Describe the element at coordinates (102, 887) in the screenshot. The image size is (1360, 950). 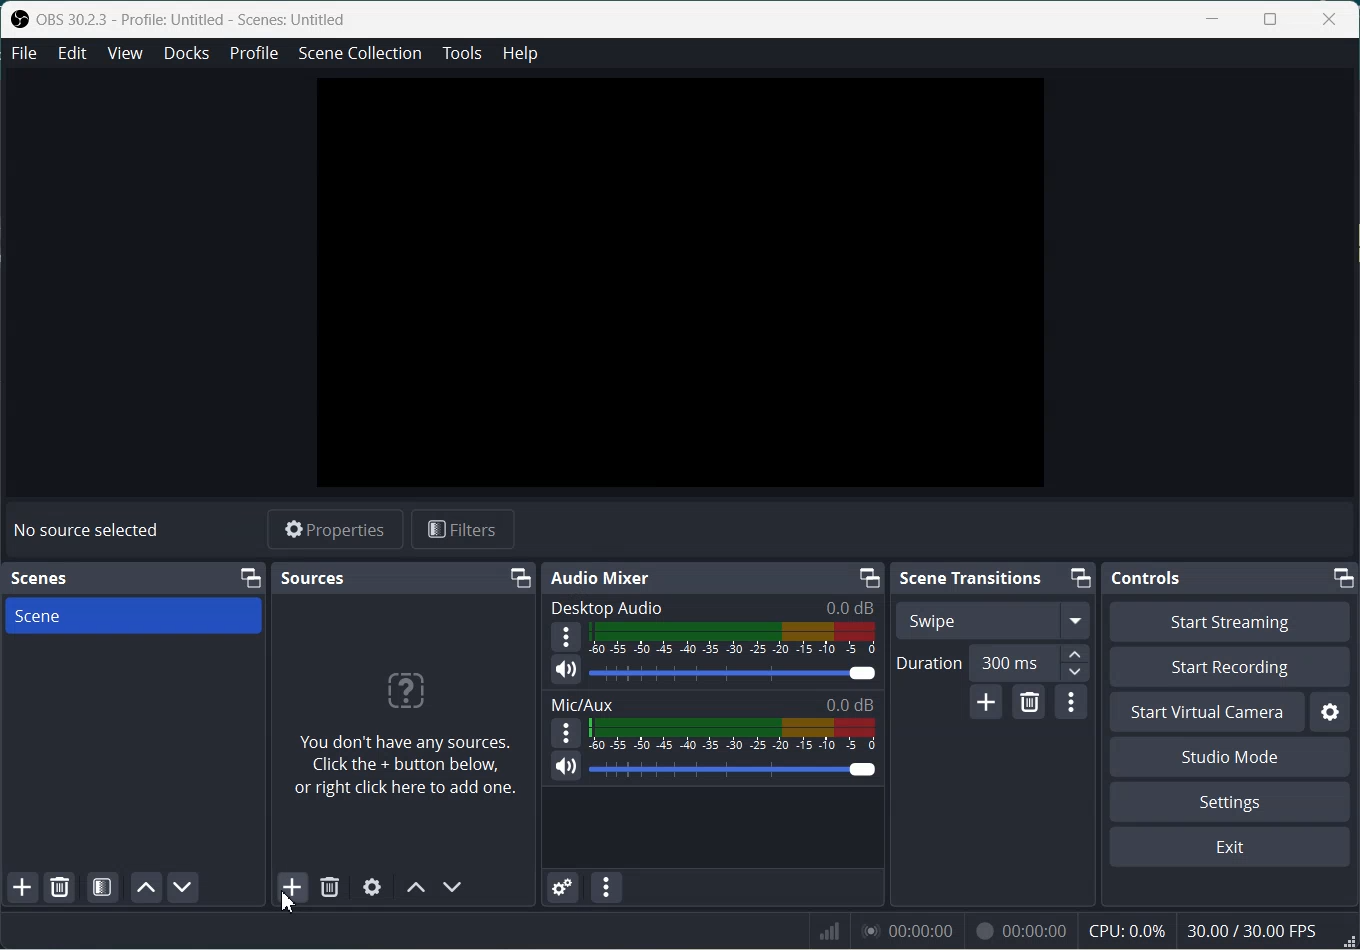
I see `Open scene Filter` at that location.